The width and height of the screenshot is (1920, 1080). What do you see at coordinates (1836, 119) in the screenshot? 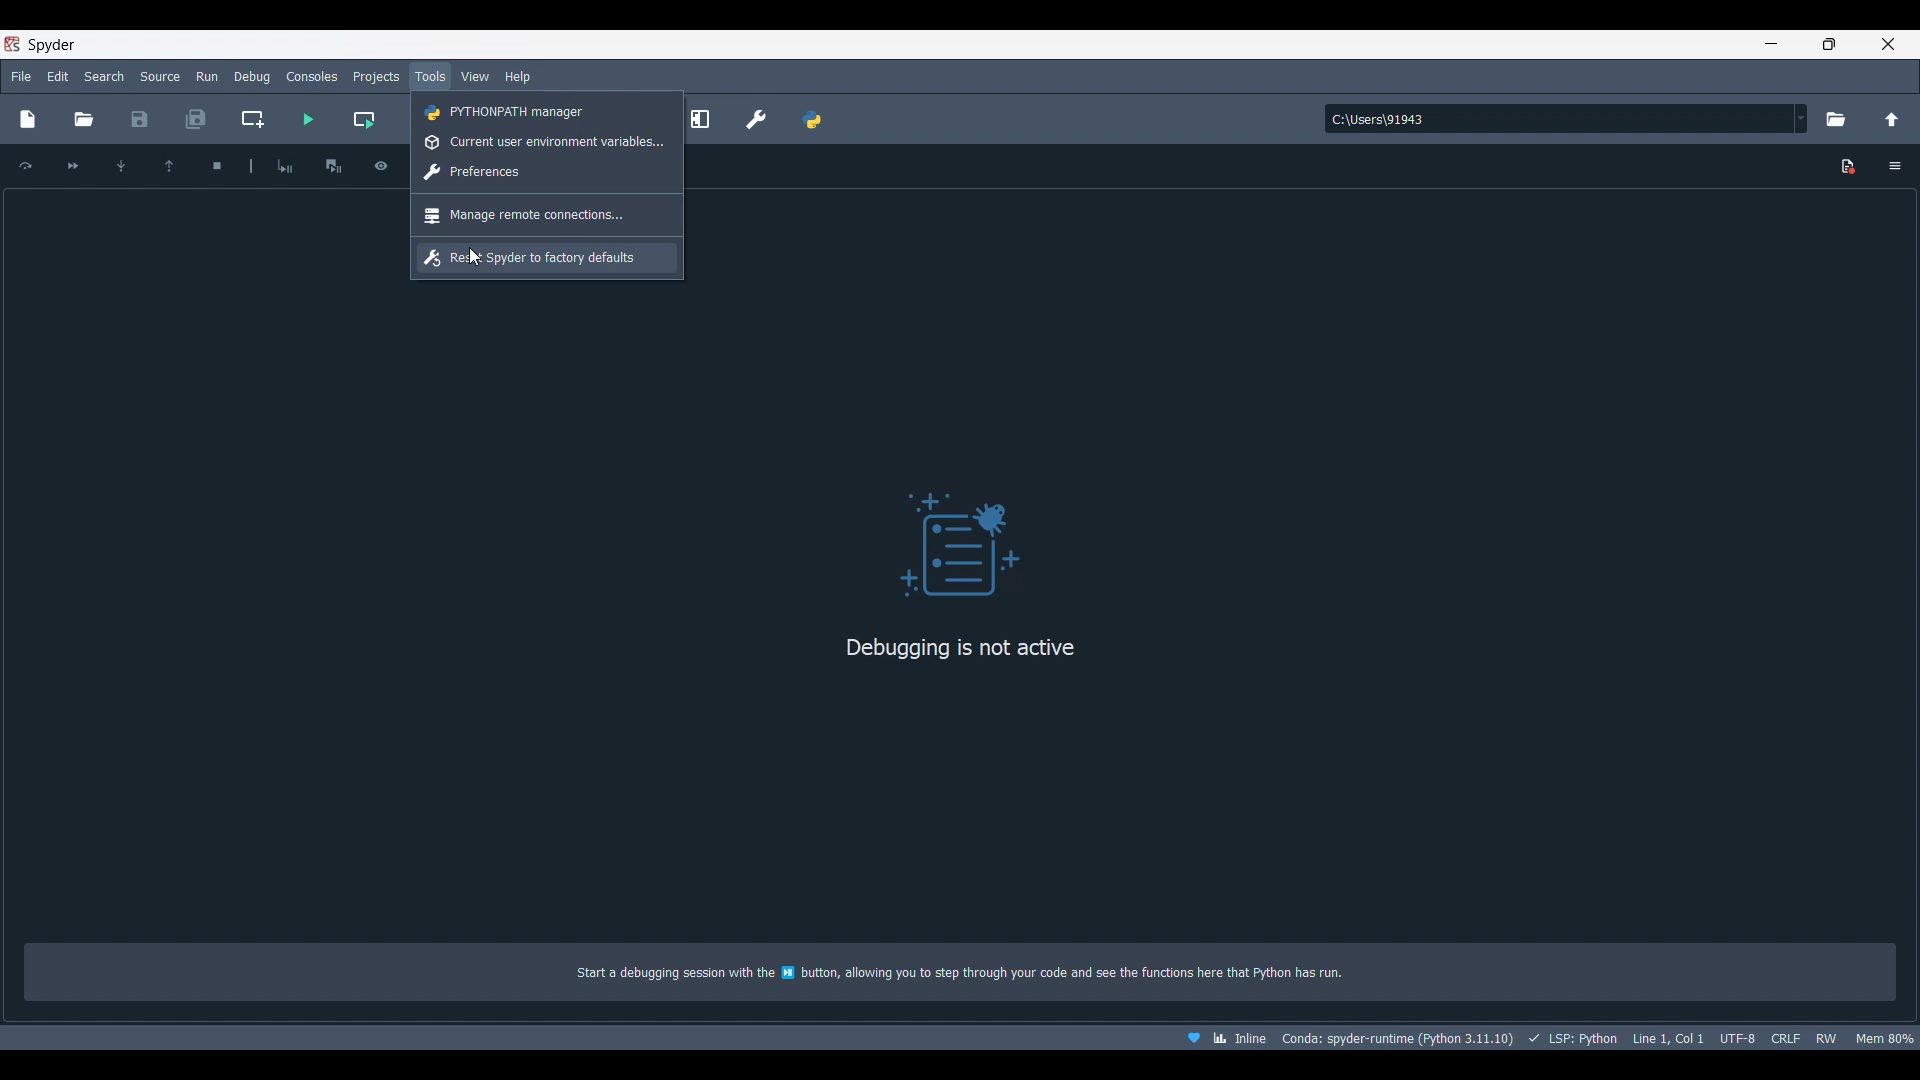
I see `Browse a working directory` at bounding box center [1836, 119].